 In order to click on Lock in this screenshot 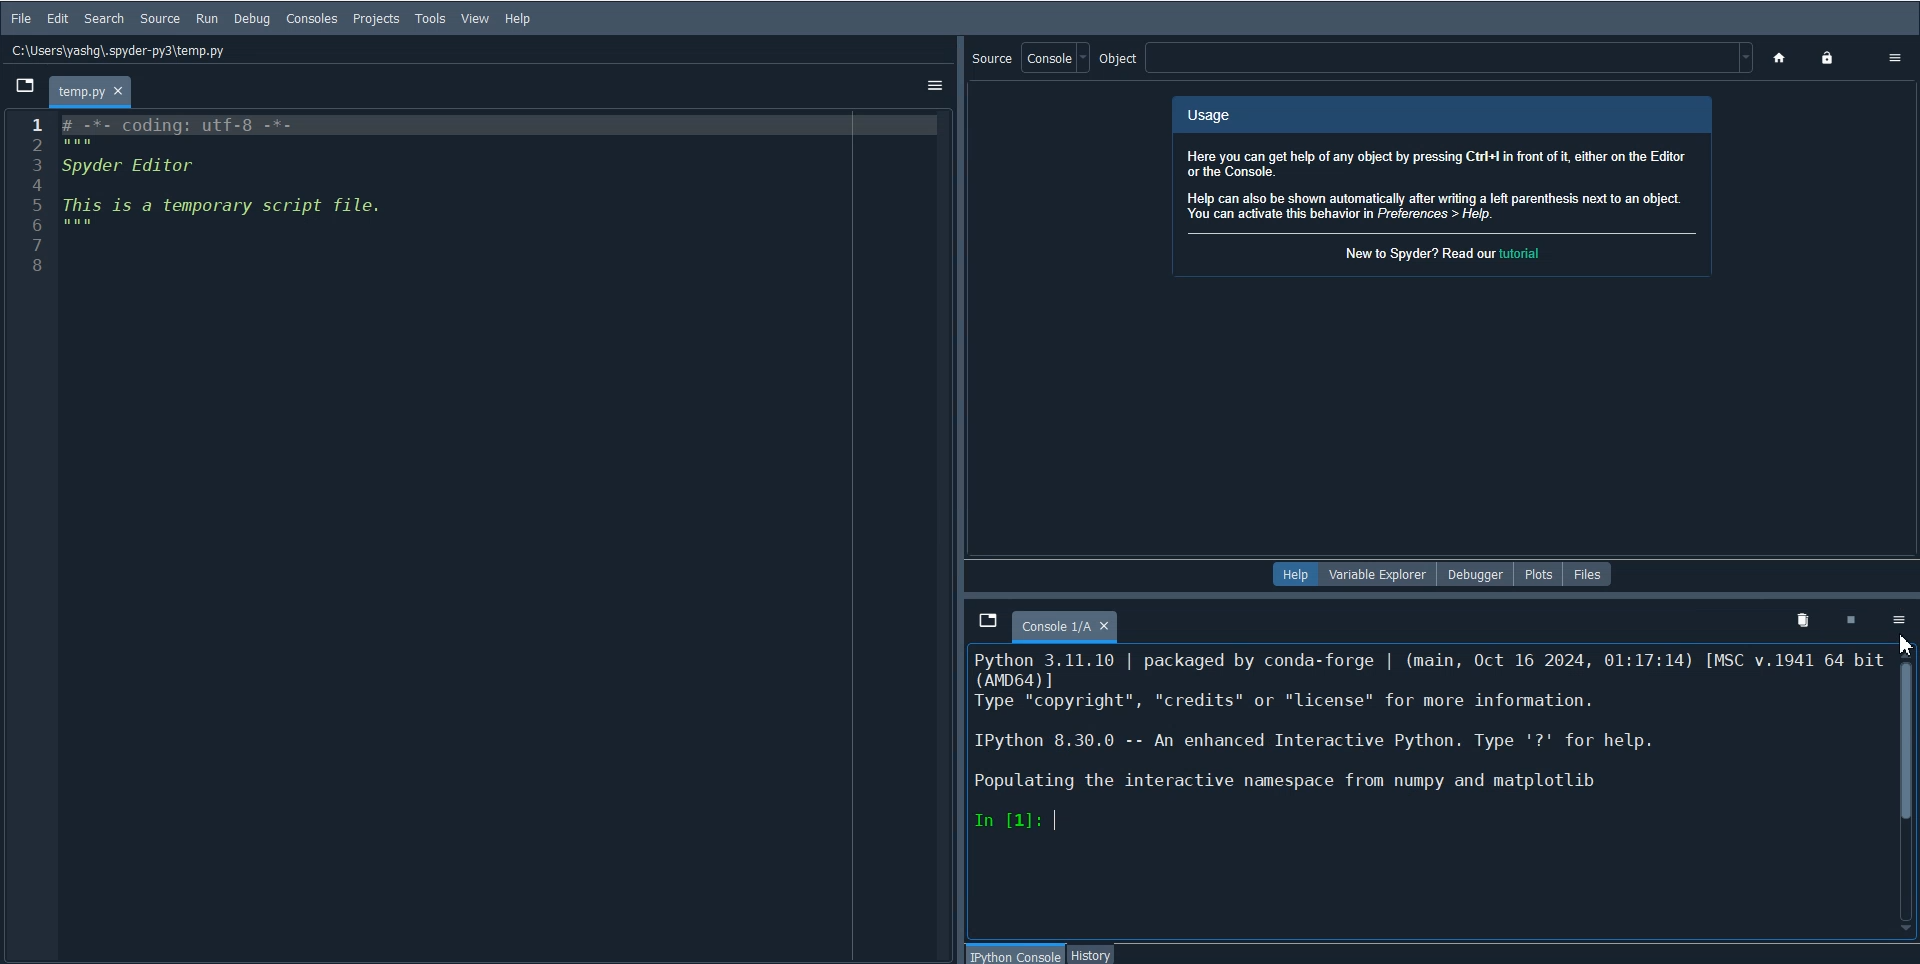, I will do `click(1831, 59)`.